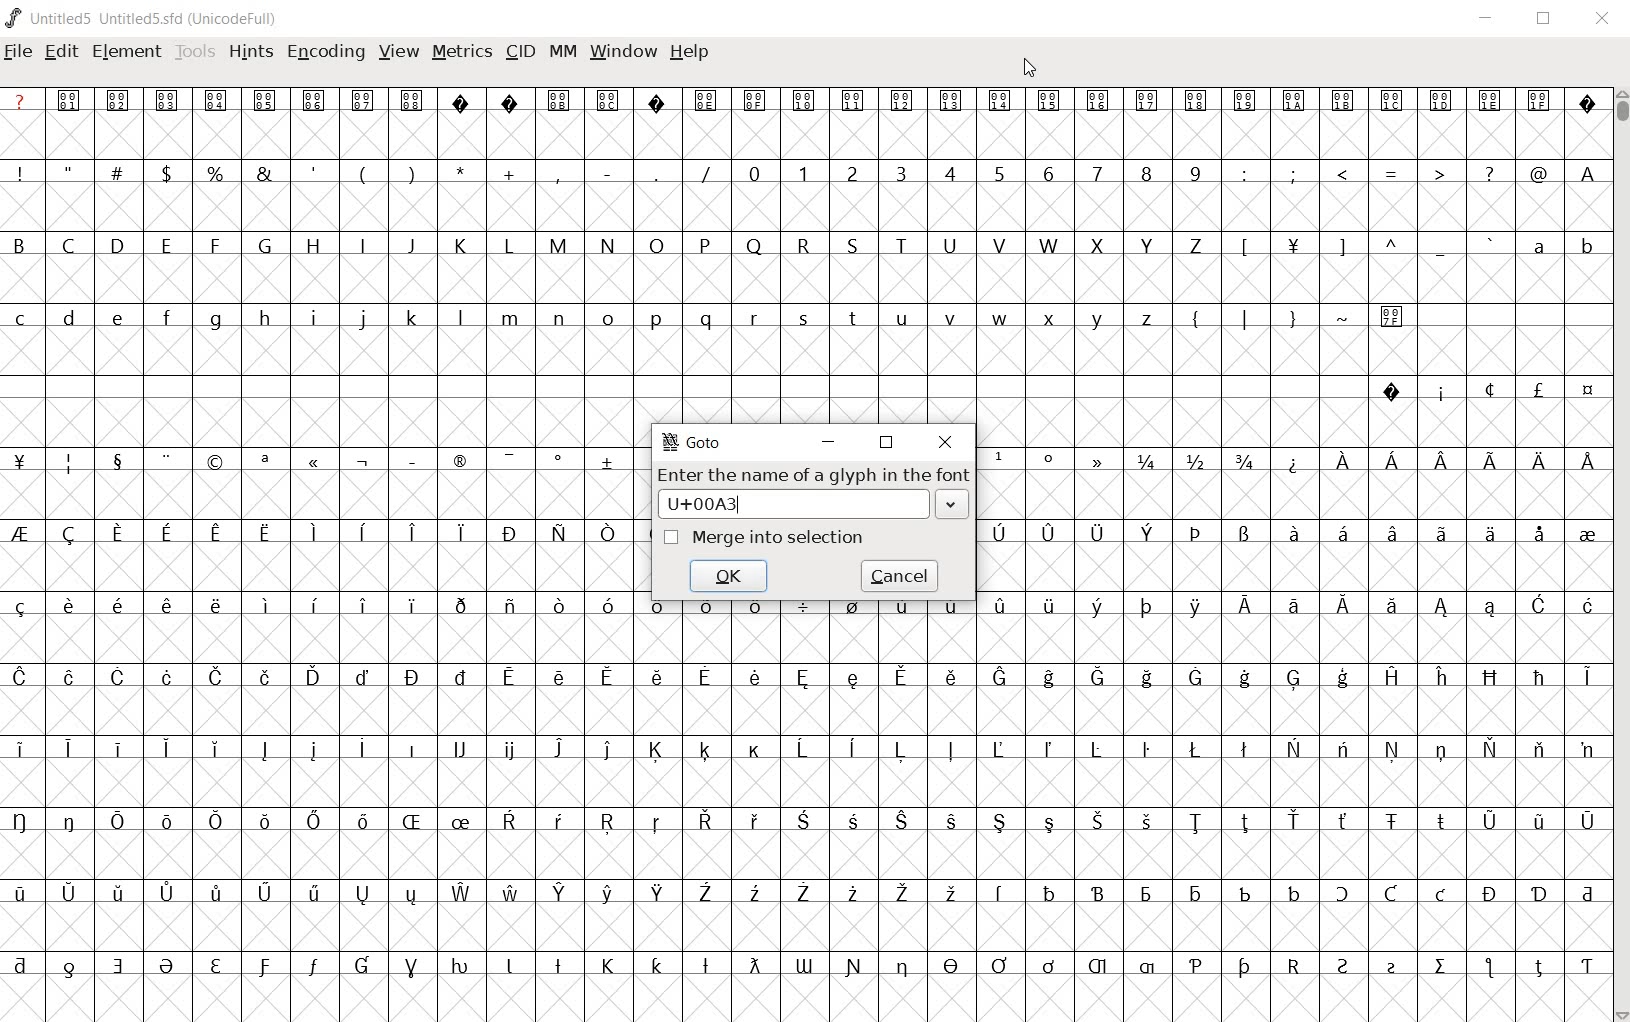 Image resolution: width=1630 pixels, height=1022 pixels. What do you see at coordinates (561, 893) in the screenshot?
I see `Symbol` at bounding box center [561, 893].